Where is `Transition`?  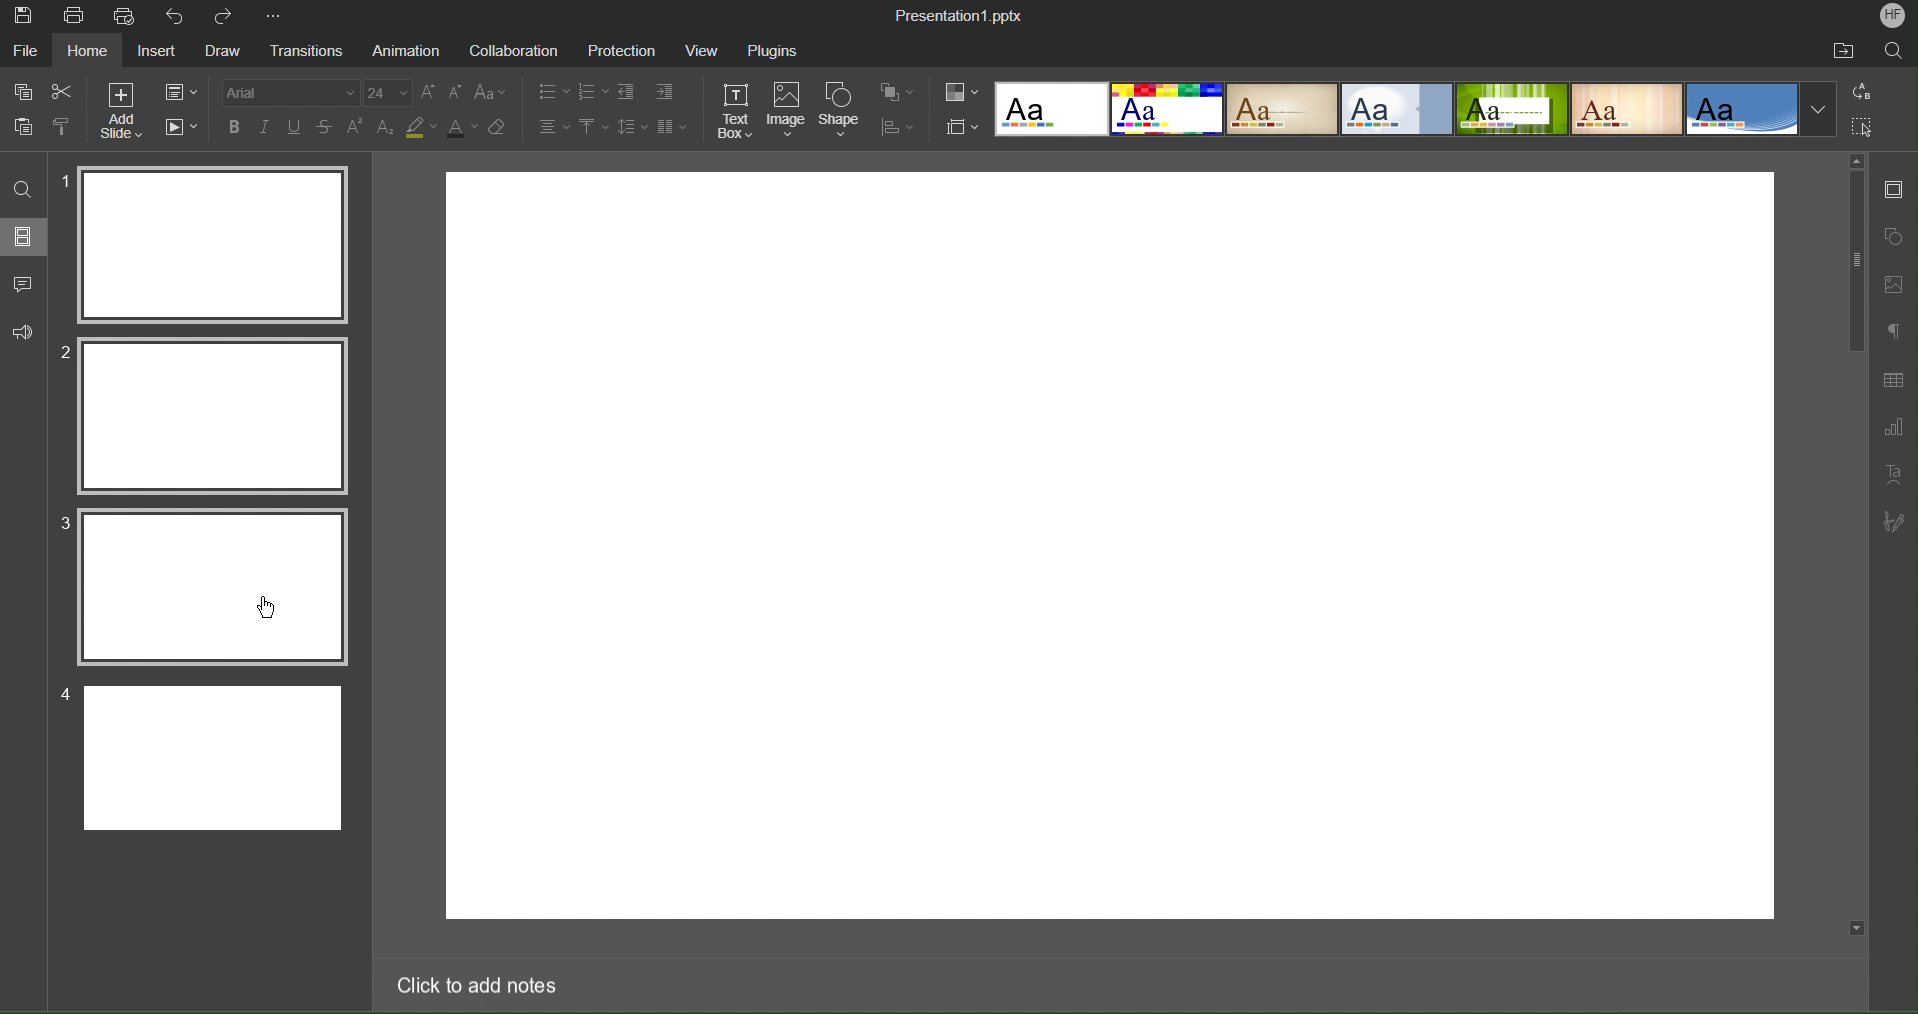
Transition is located at coordinates (301, 52).